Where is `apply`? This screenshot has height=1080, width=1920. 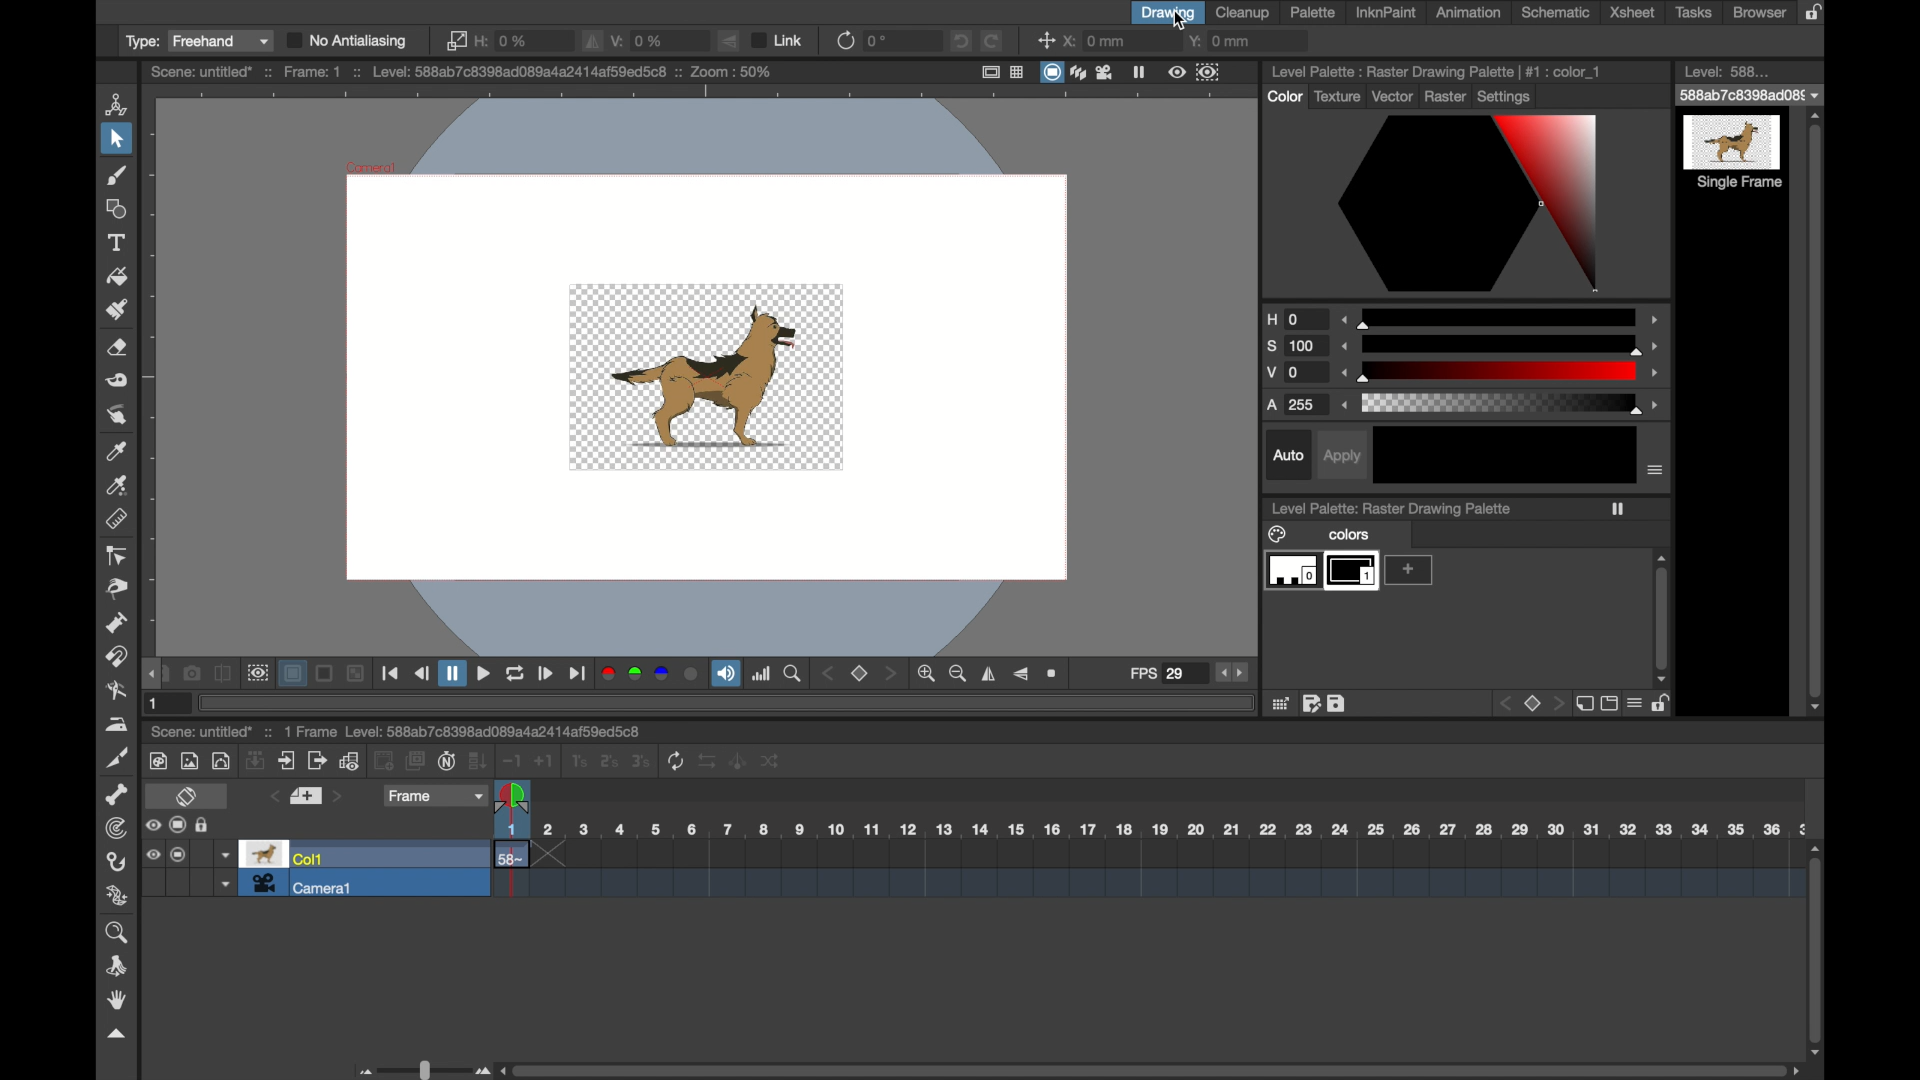
apply is located at coordinates (1350, 458).